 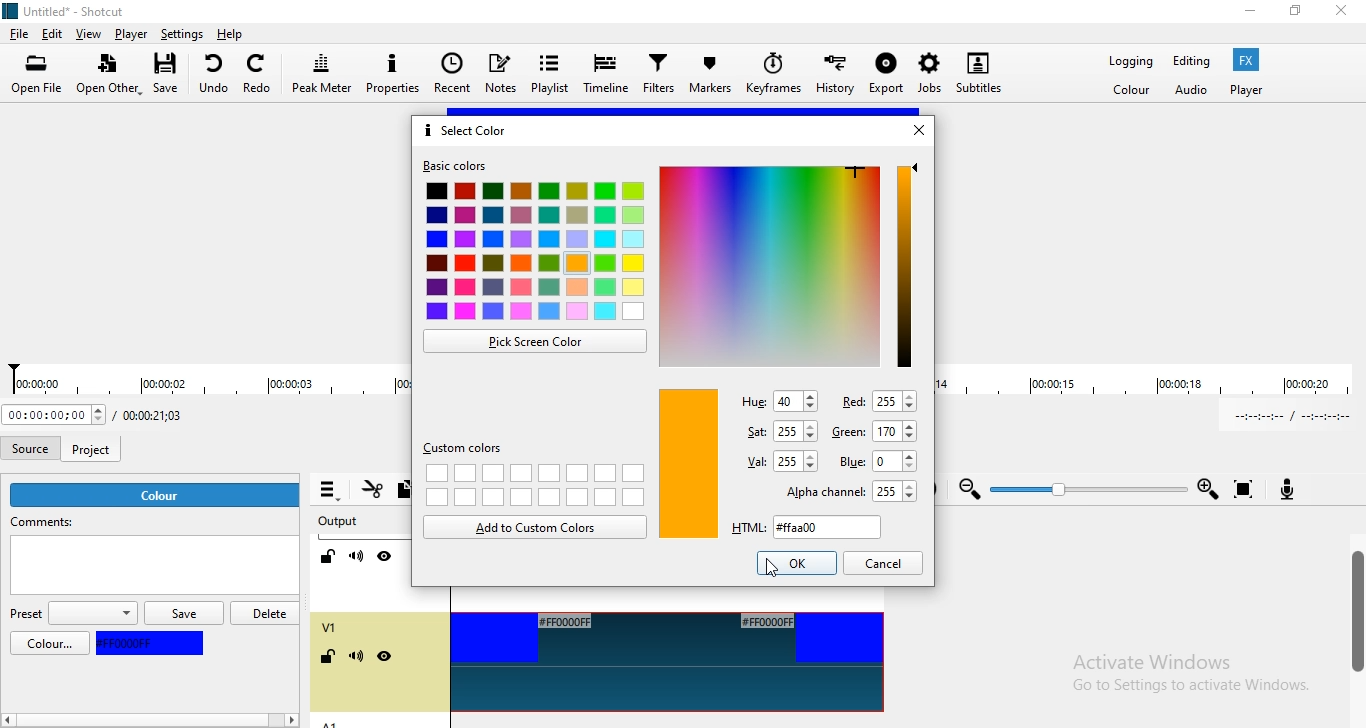 What do you see at coordinates (534, 484) in the screenshot?
I see `empty boxes` at bounding box center [534, 484].